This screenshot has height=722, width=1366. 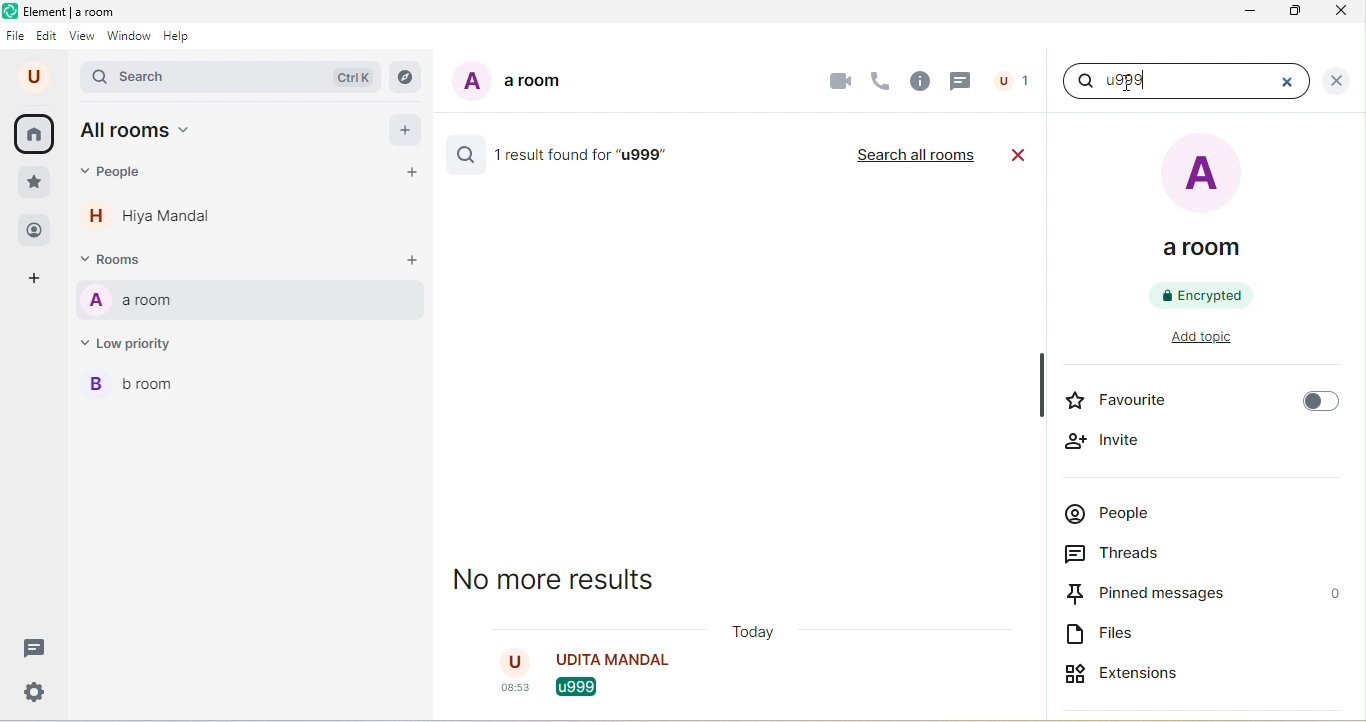 I want to click on close, so click(x=1296, y=80).